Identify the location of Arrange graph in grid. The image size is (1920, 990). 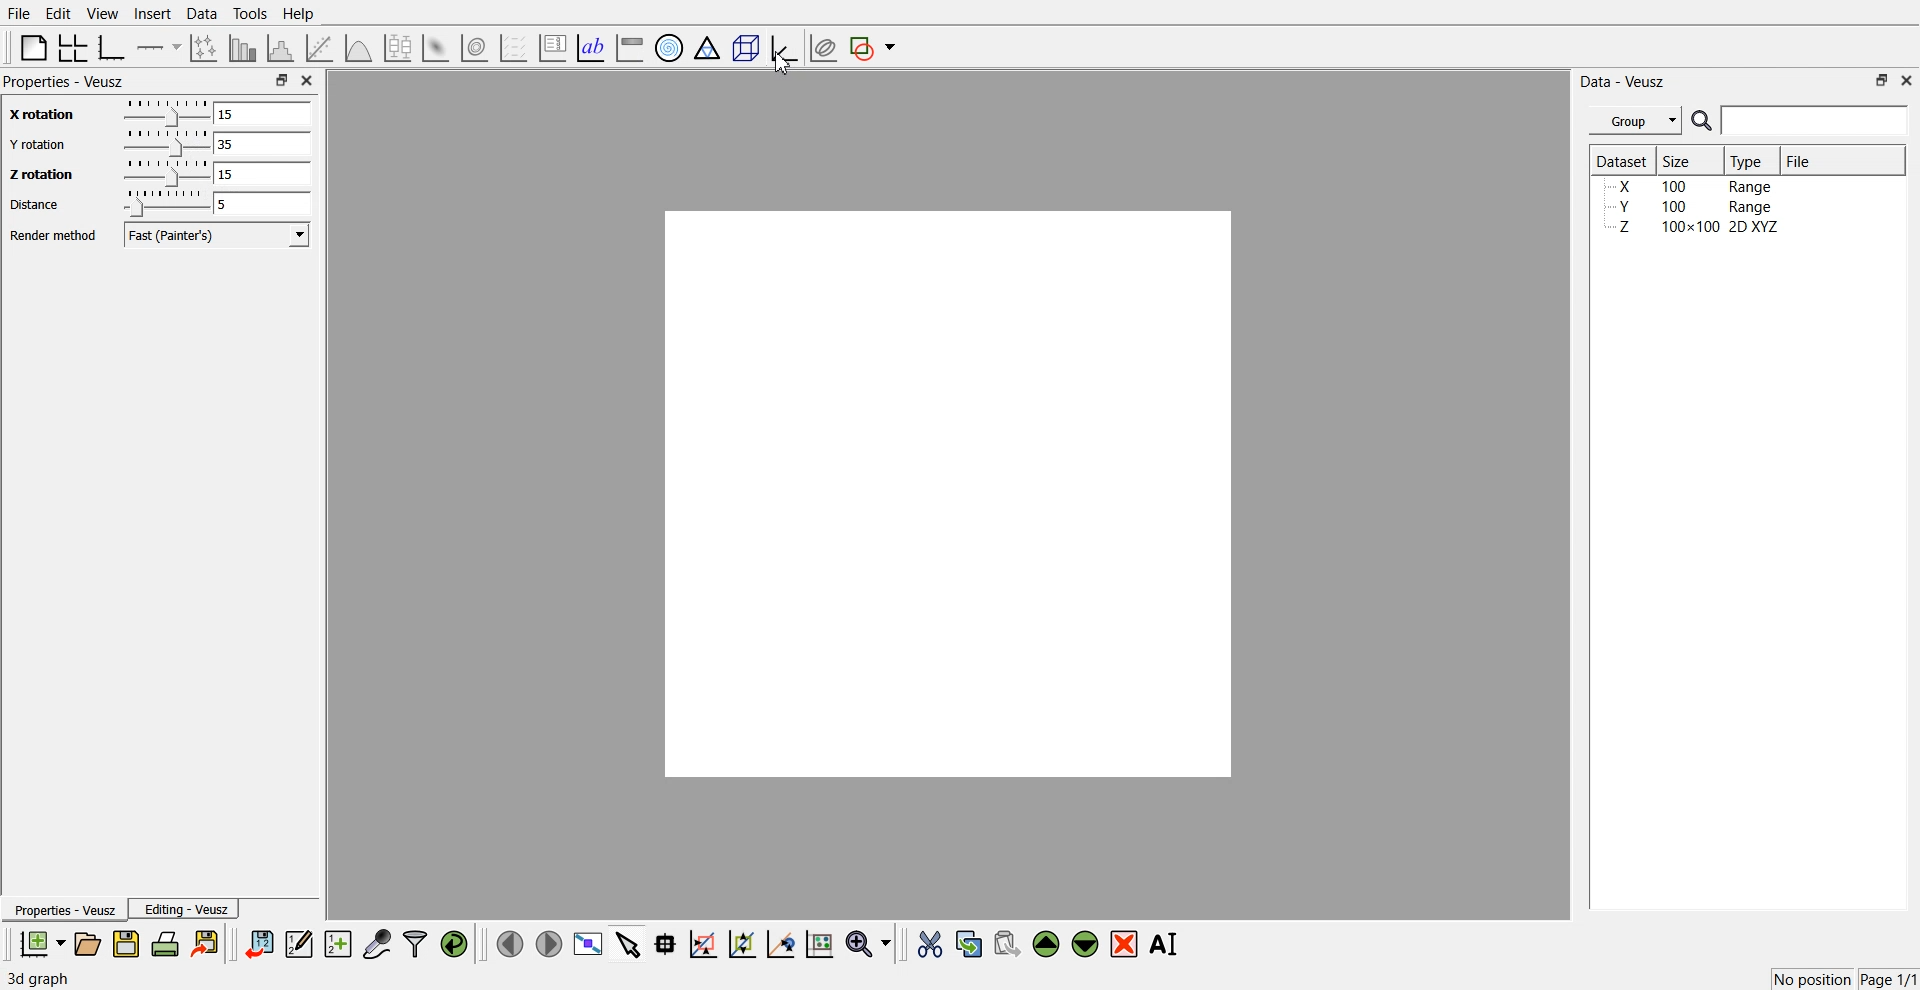
(73, 49).